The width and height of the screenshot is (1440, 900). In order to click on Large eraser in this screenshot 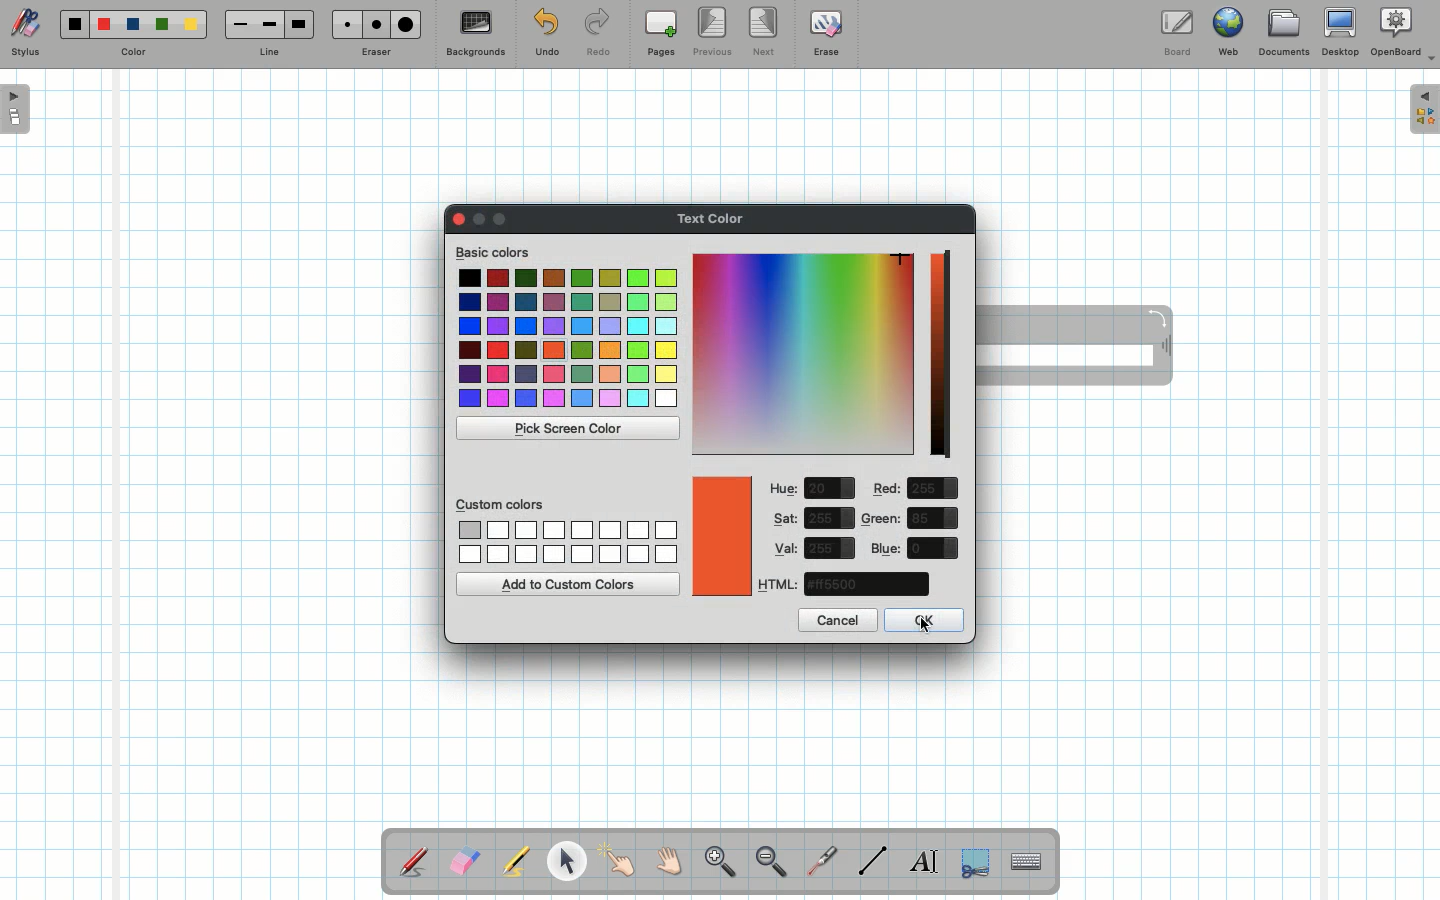, I will do `click(406, 24)`.